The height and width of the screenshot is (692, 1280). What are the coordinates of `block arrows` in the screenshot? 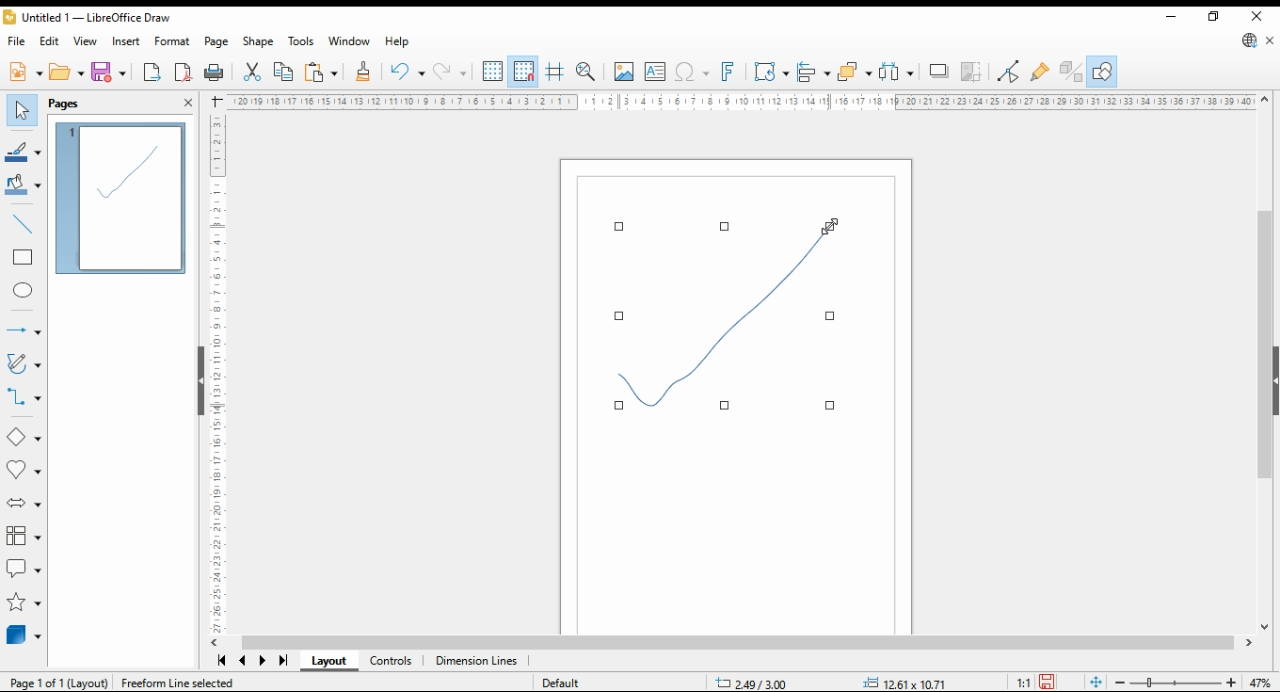 It's located at (23, 503).